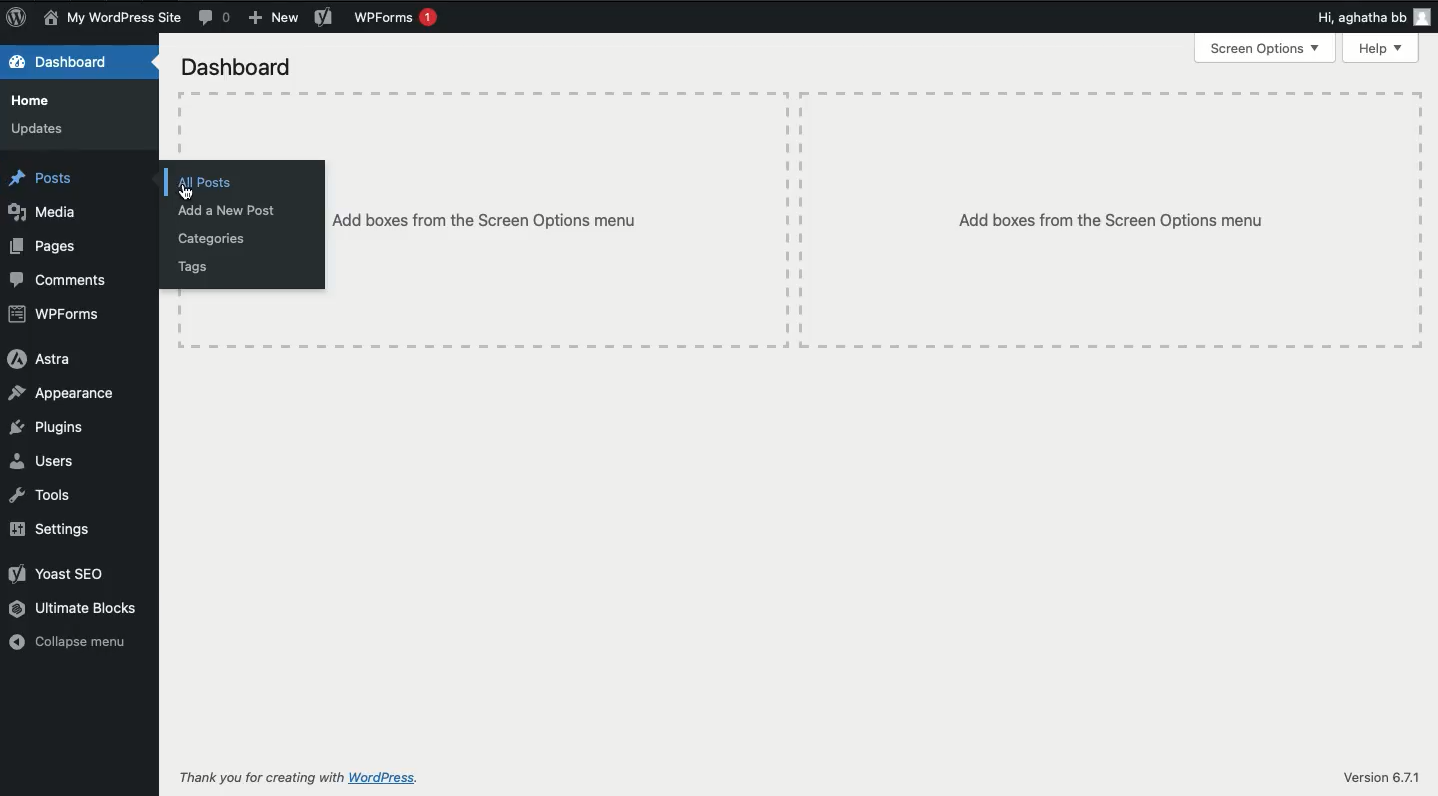  What do you see at coordinates (186, 191) in the screenshot?
I see `Click` at bounding box center [186, 191].